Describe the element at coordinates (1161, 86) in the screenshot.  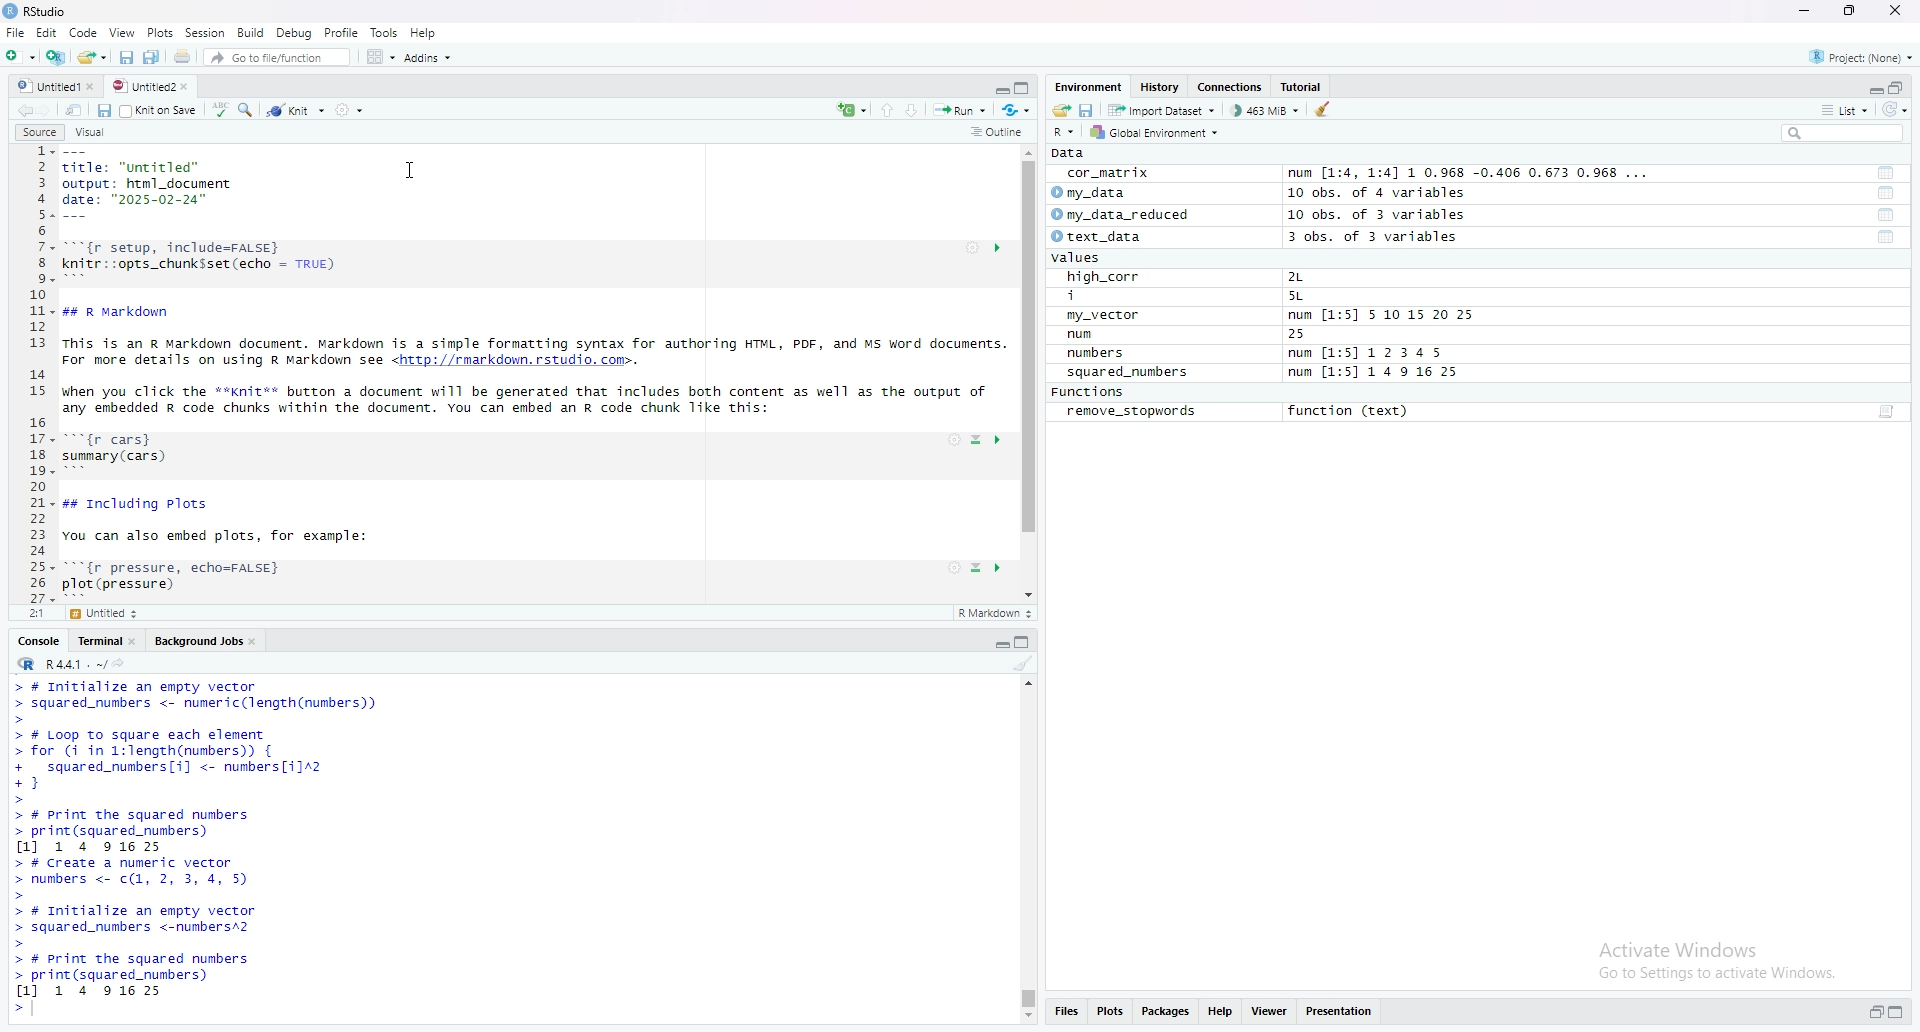
I see `History` at that location.